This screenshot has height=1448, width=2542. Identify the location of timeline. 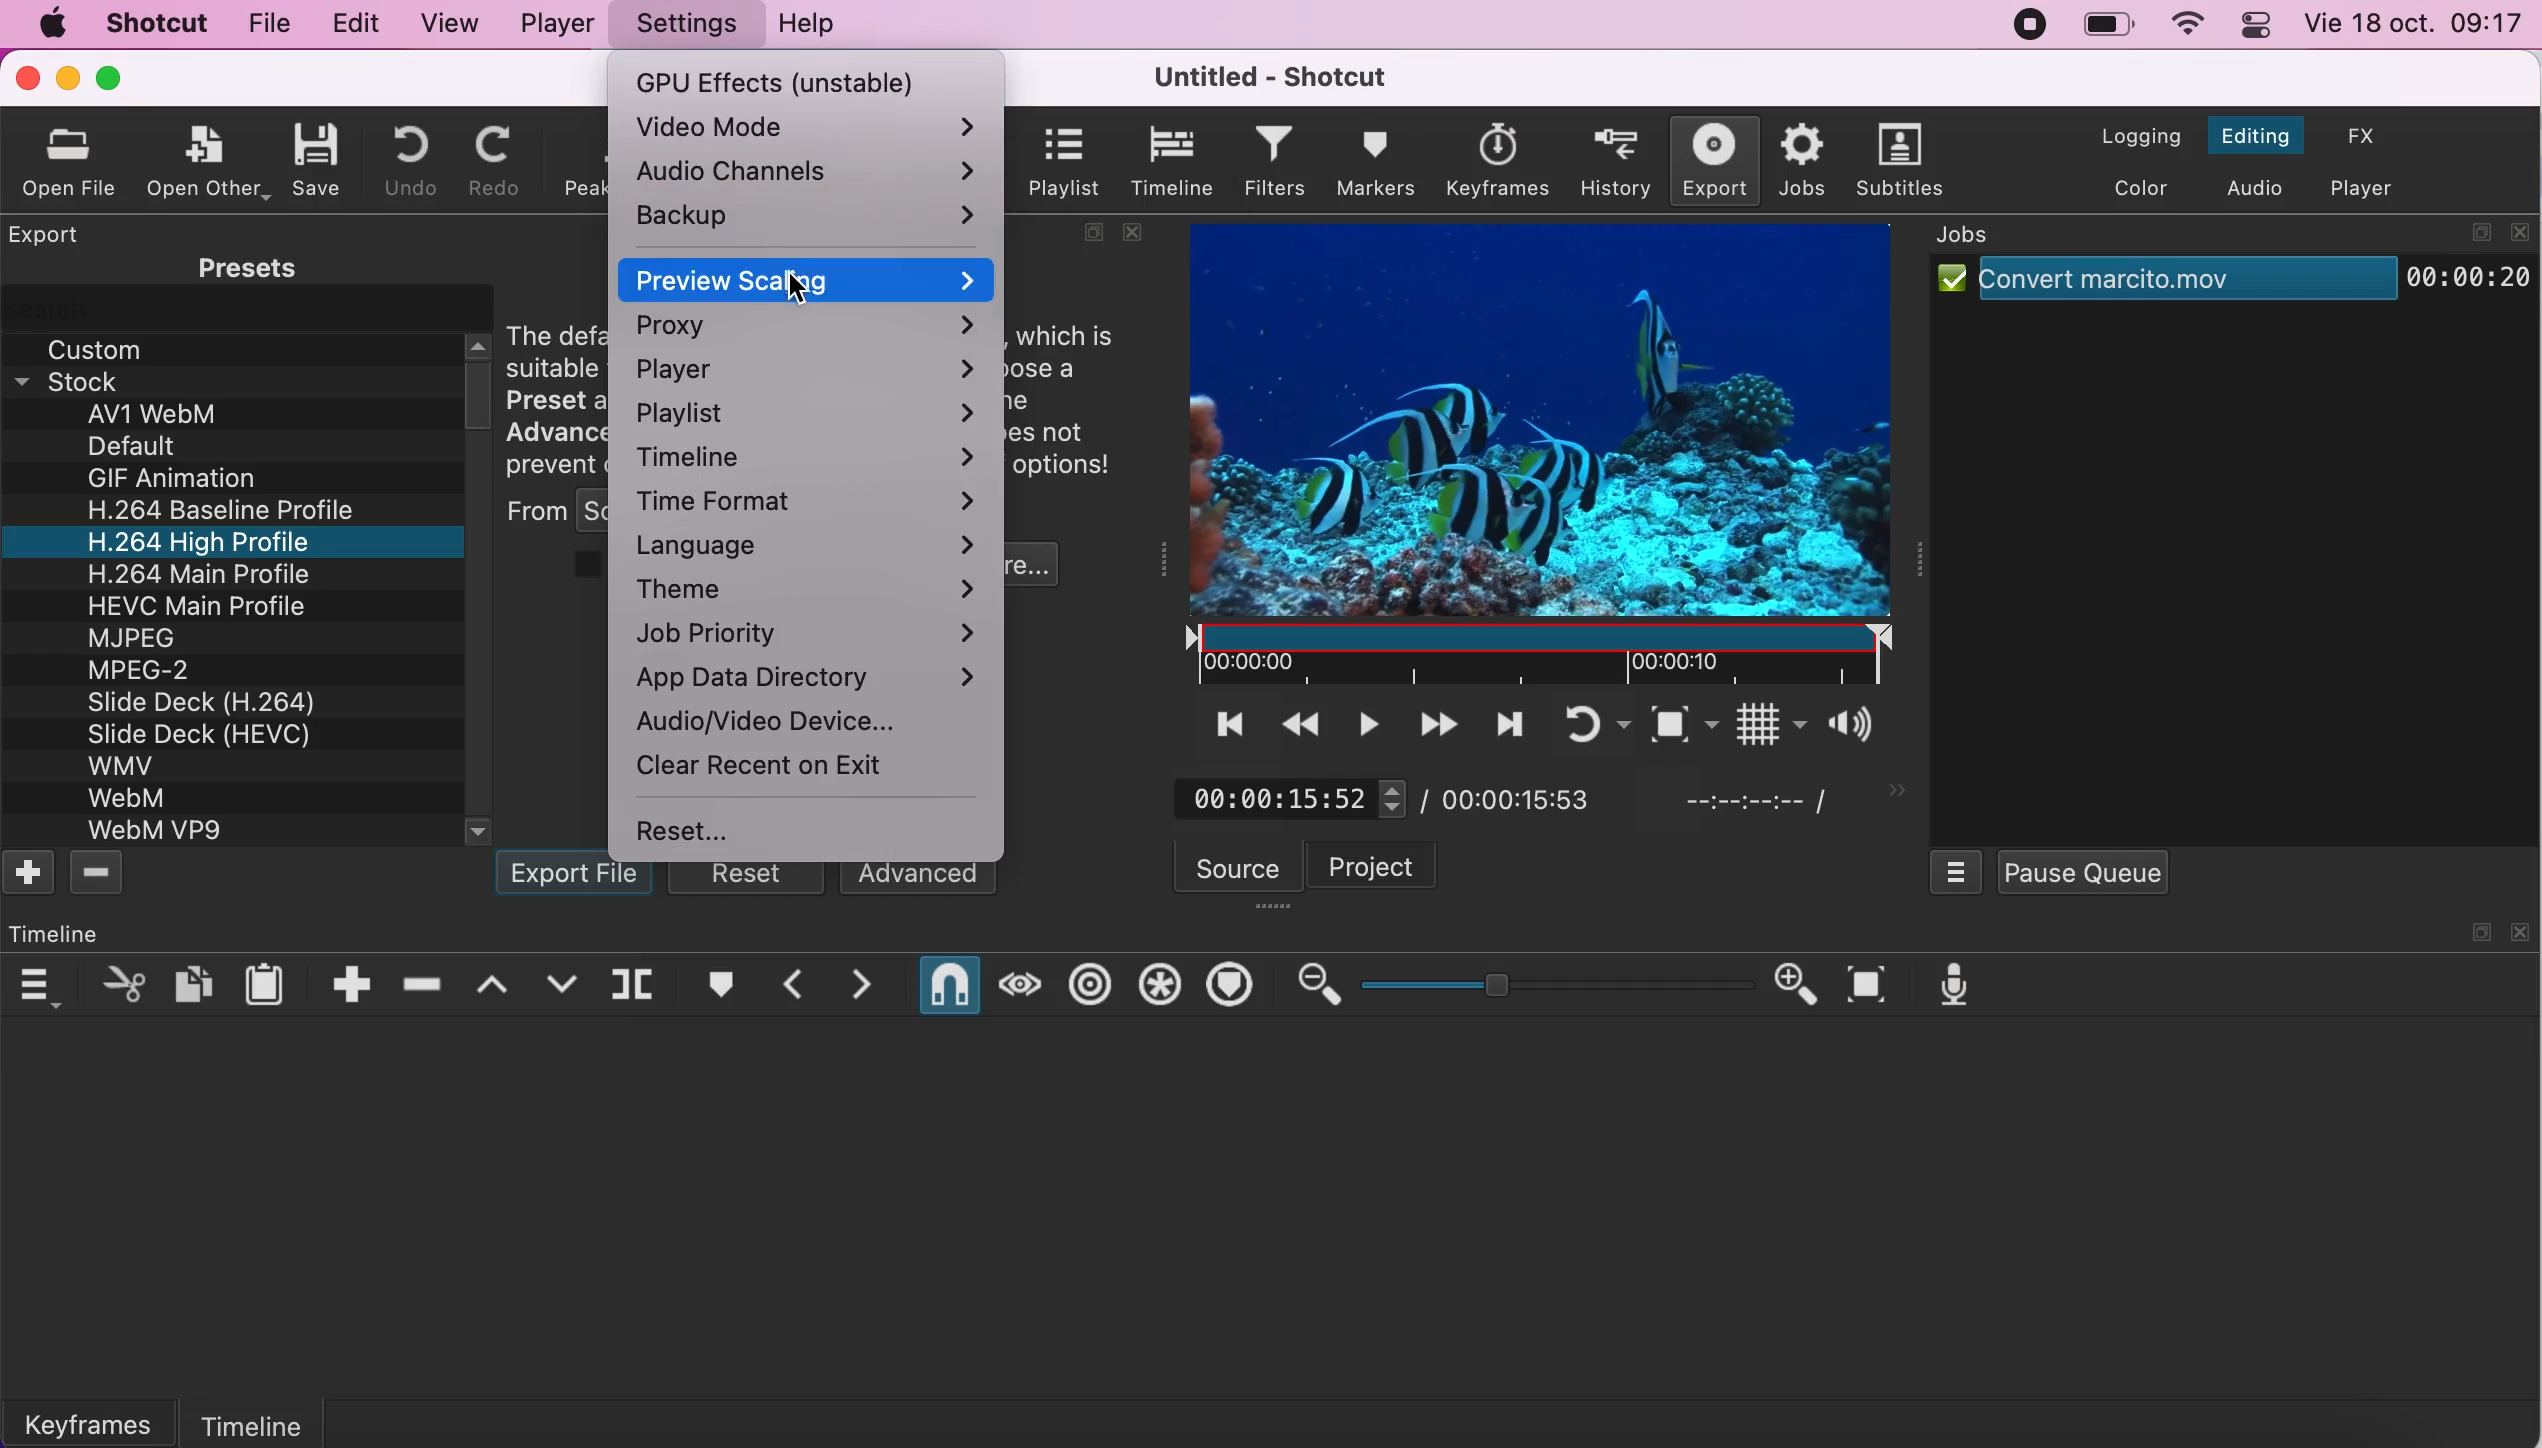
(297, 1417).